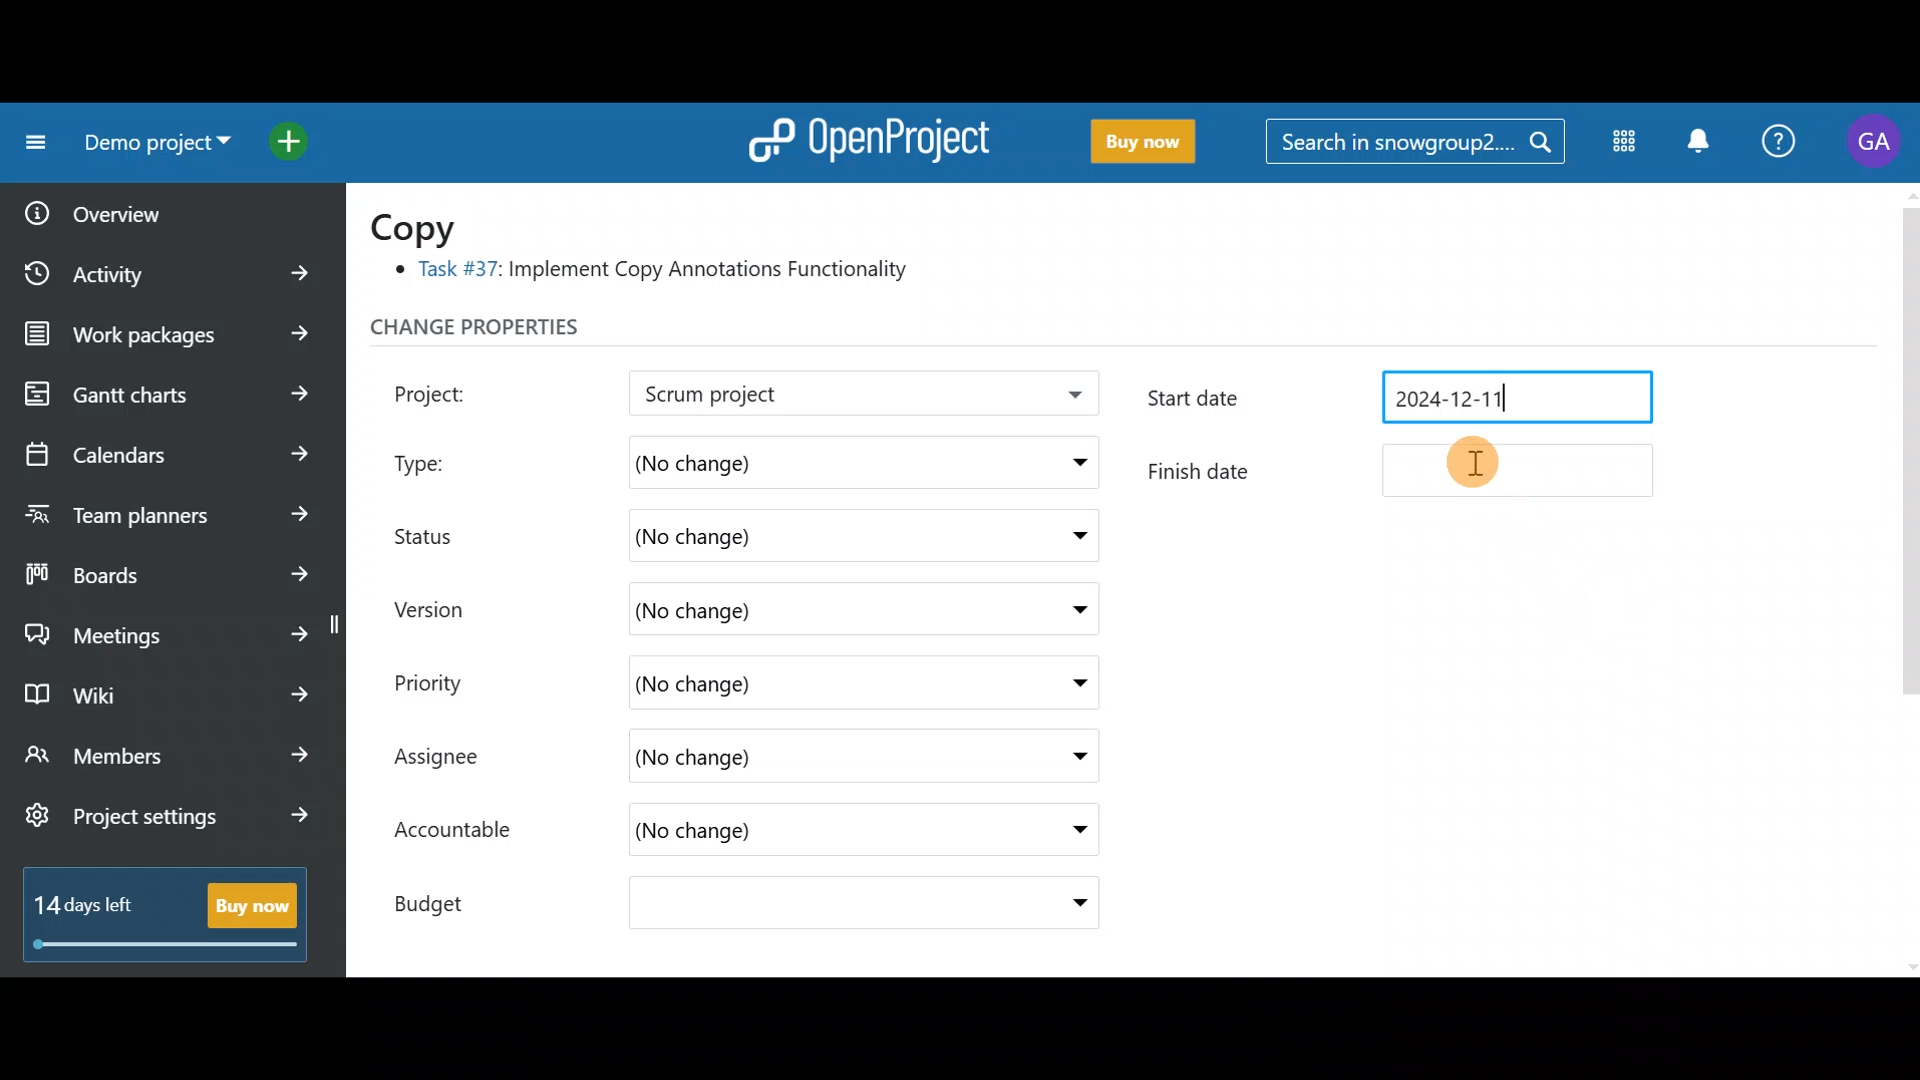  What do you see at coordinates (1074, 467) in the screenshot?
I see `Type drop down` at bounding box center [1074, 467].